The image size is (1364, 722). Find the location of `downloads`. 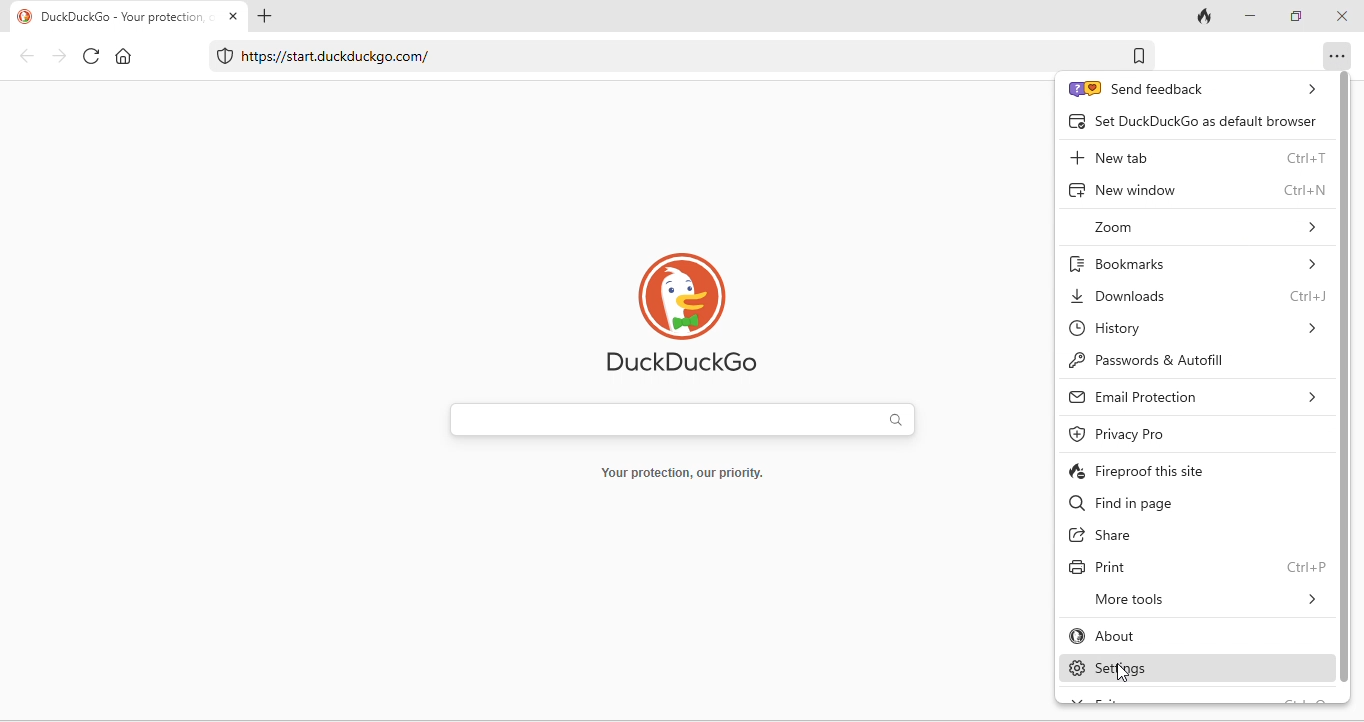

downloads is located at coordinates (1195, 295).